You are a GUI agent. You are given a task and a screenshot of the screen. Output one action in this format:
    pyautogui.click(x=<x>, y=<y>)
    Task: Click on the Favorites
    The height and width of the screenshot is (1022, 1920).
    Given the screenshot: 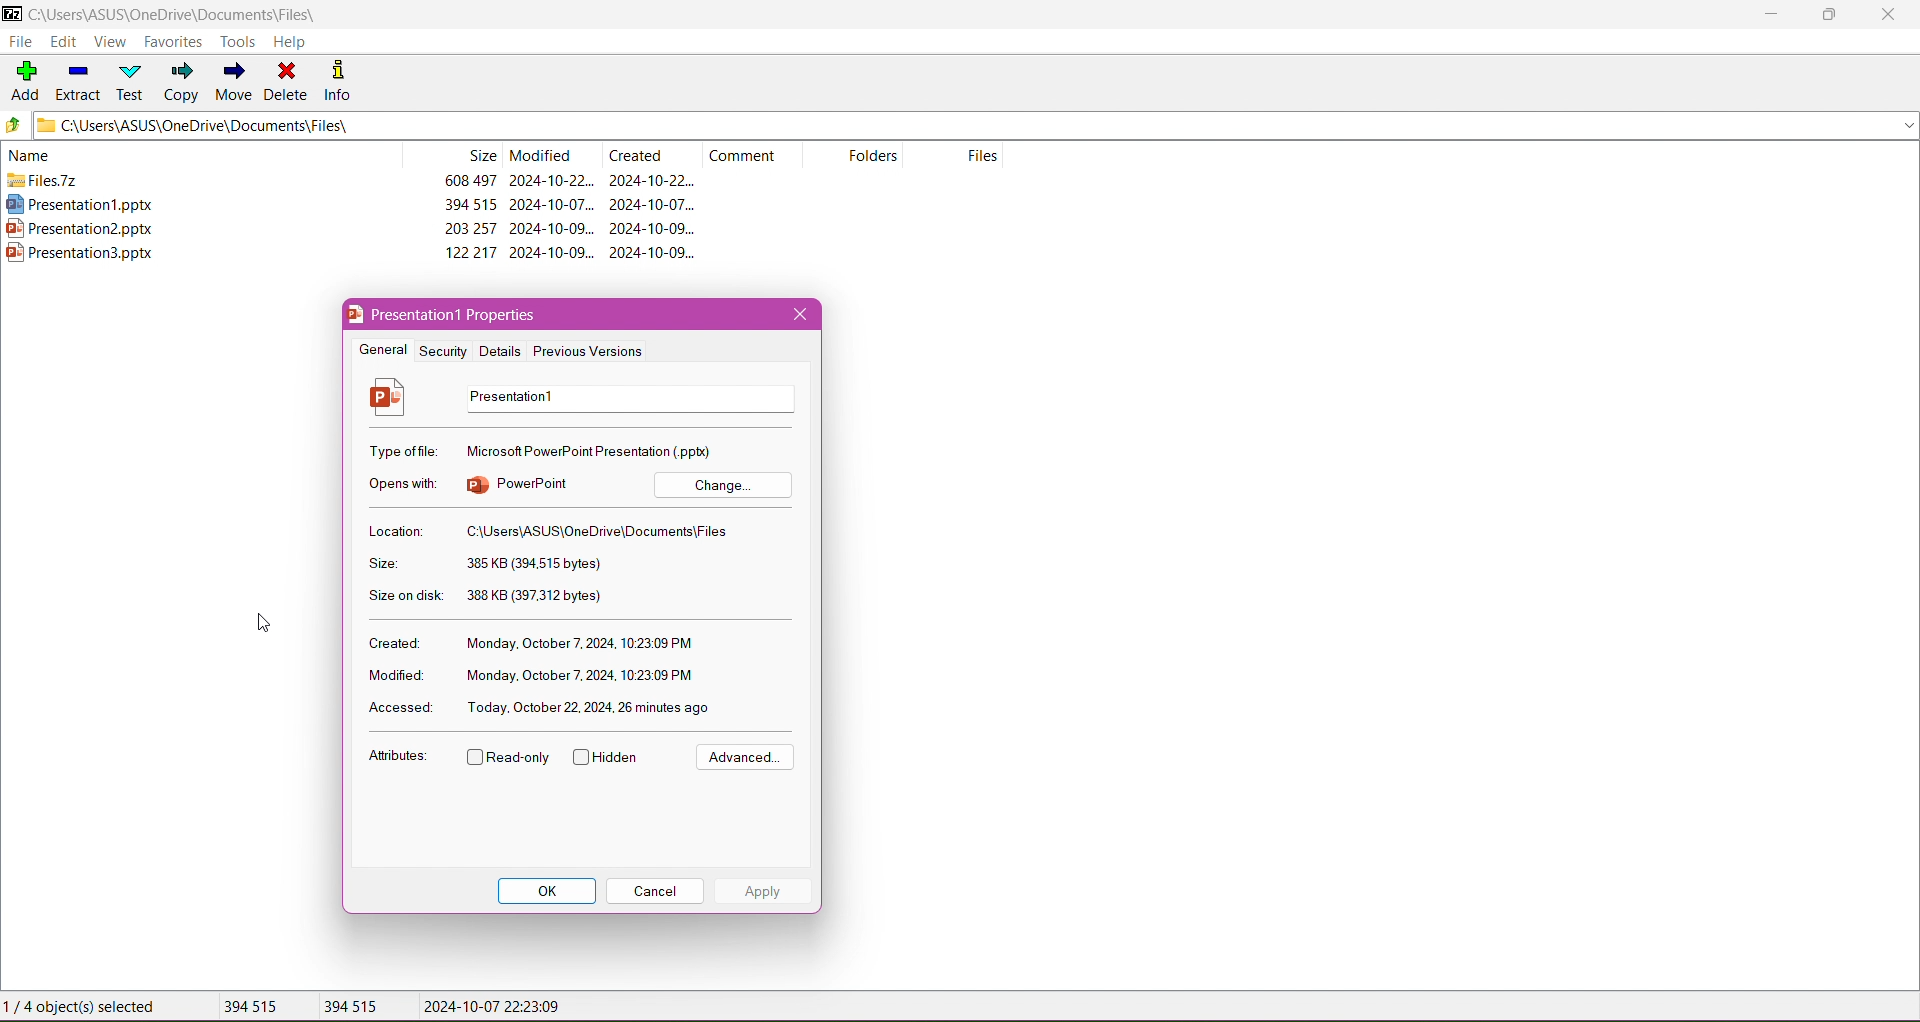 What is the action you would take?
    pyautogui.click(x=176, y=42)
    